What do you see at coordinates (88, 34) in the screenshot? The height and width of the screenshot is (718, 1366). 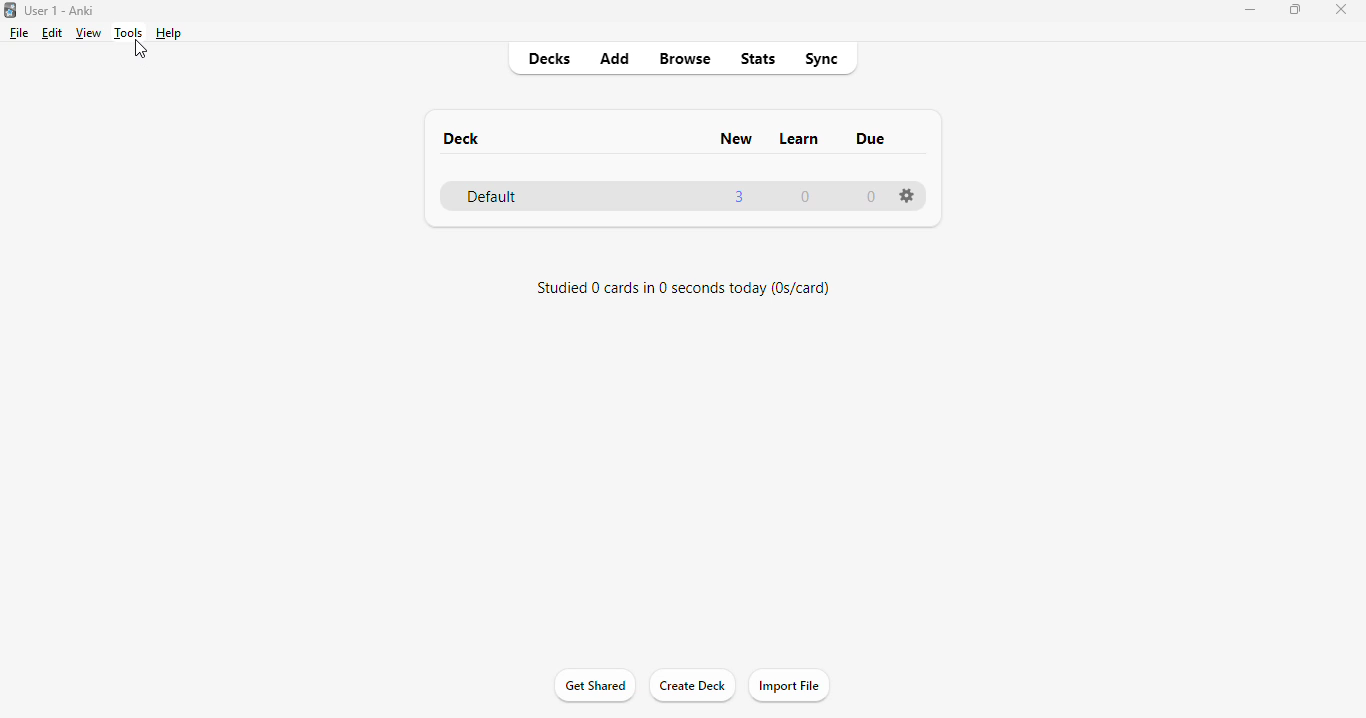 I see `view` at bounding box center [88, 34].